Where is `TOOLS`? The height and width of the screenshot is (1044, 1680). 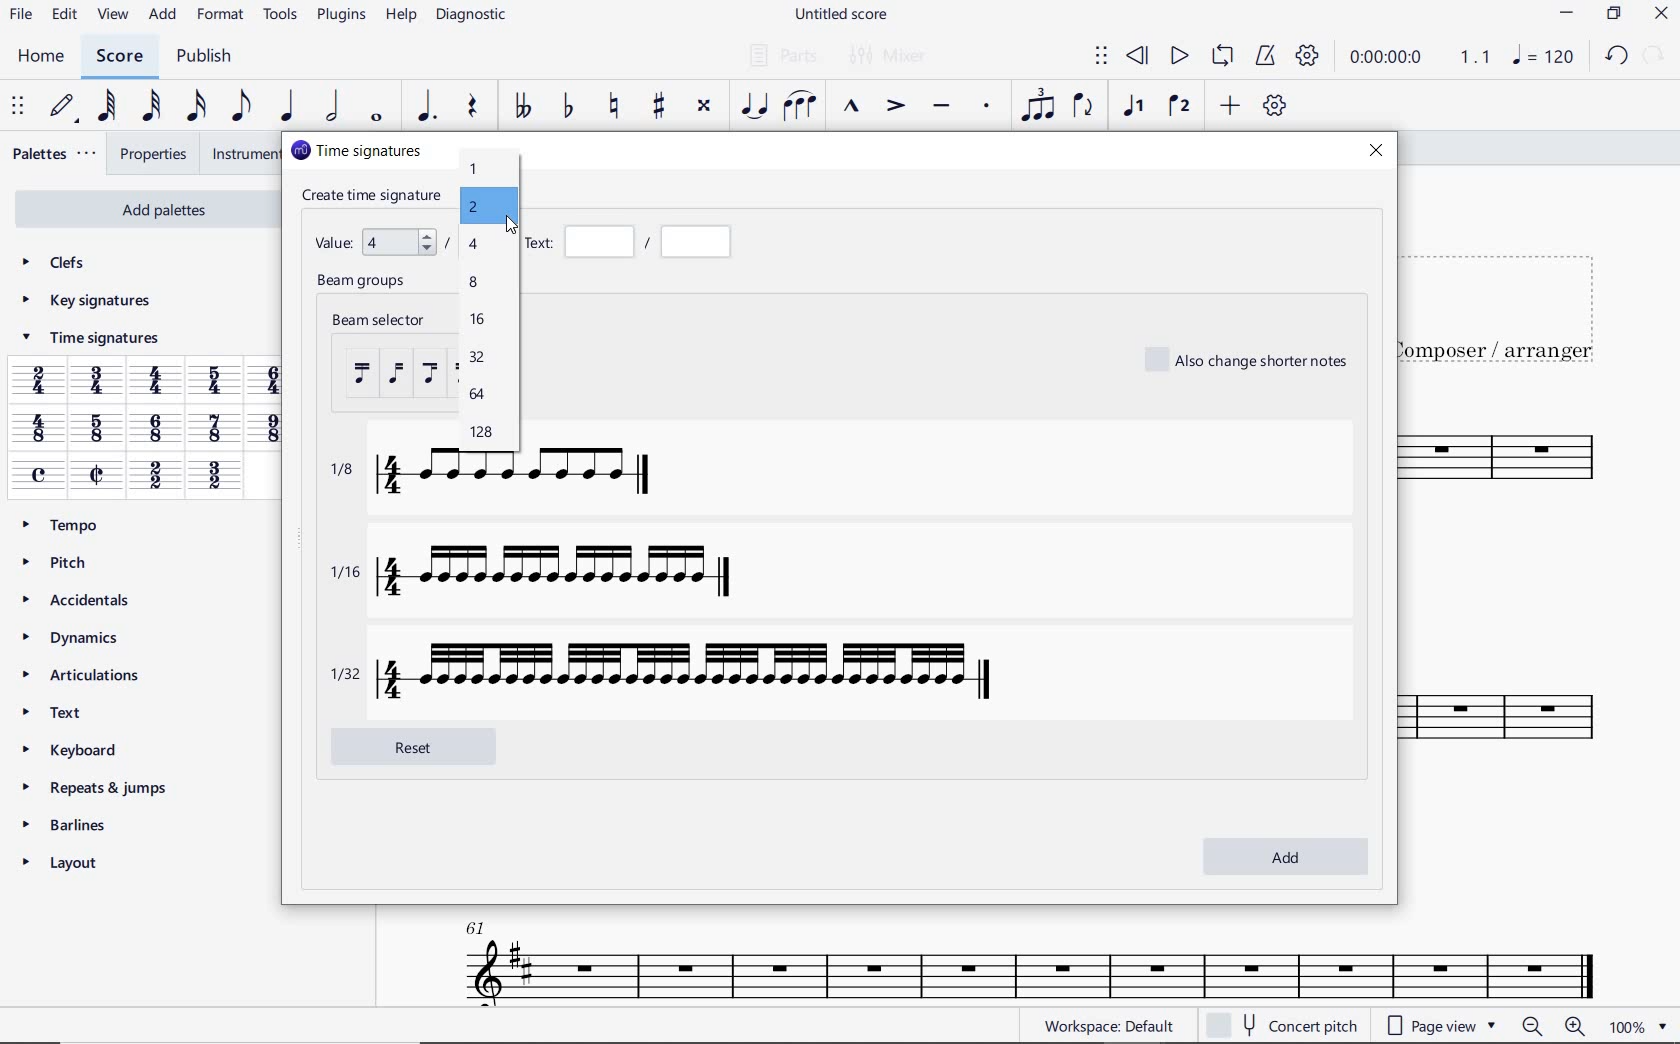 TOOLS is located at coordinates (277, 15).